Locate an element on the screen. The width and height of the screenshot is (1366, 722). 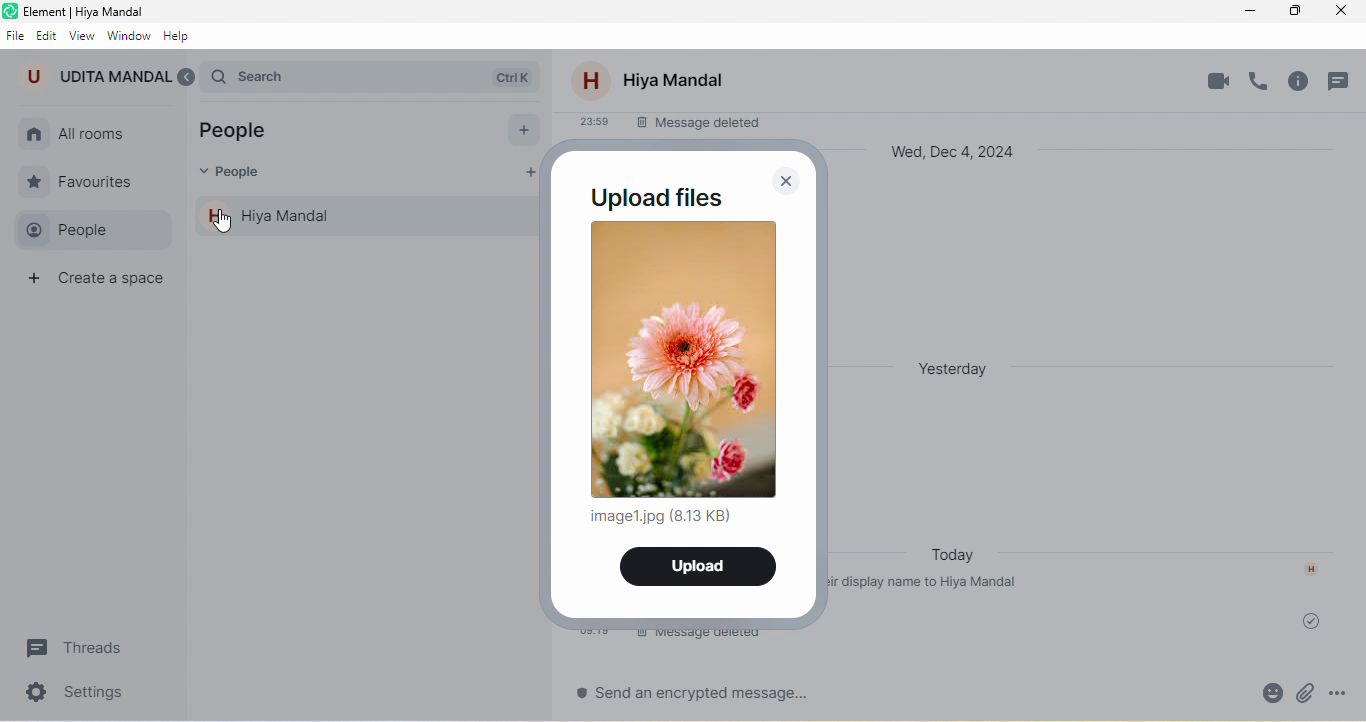
Today is located at coordinates (955, 557).